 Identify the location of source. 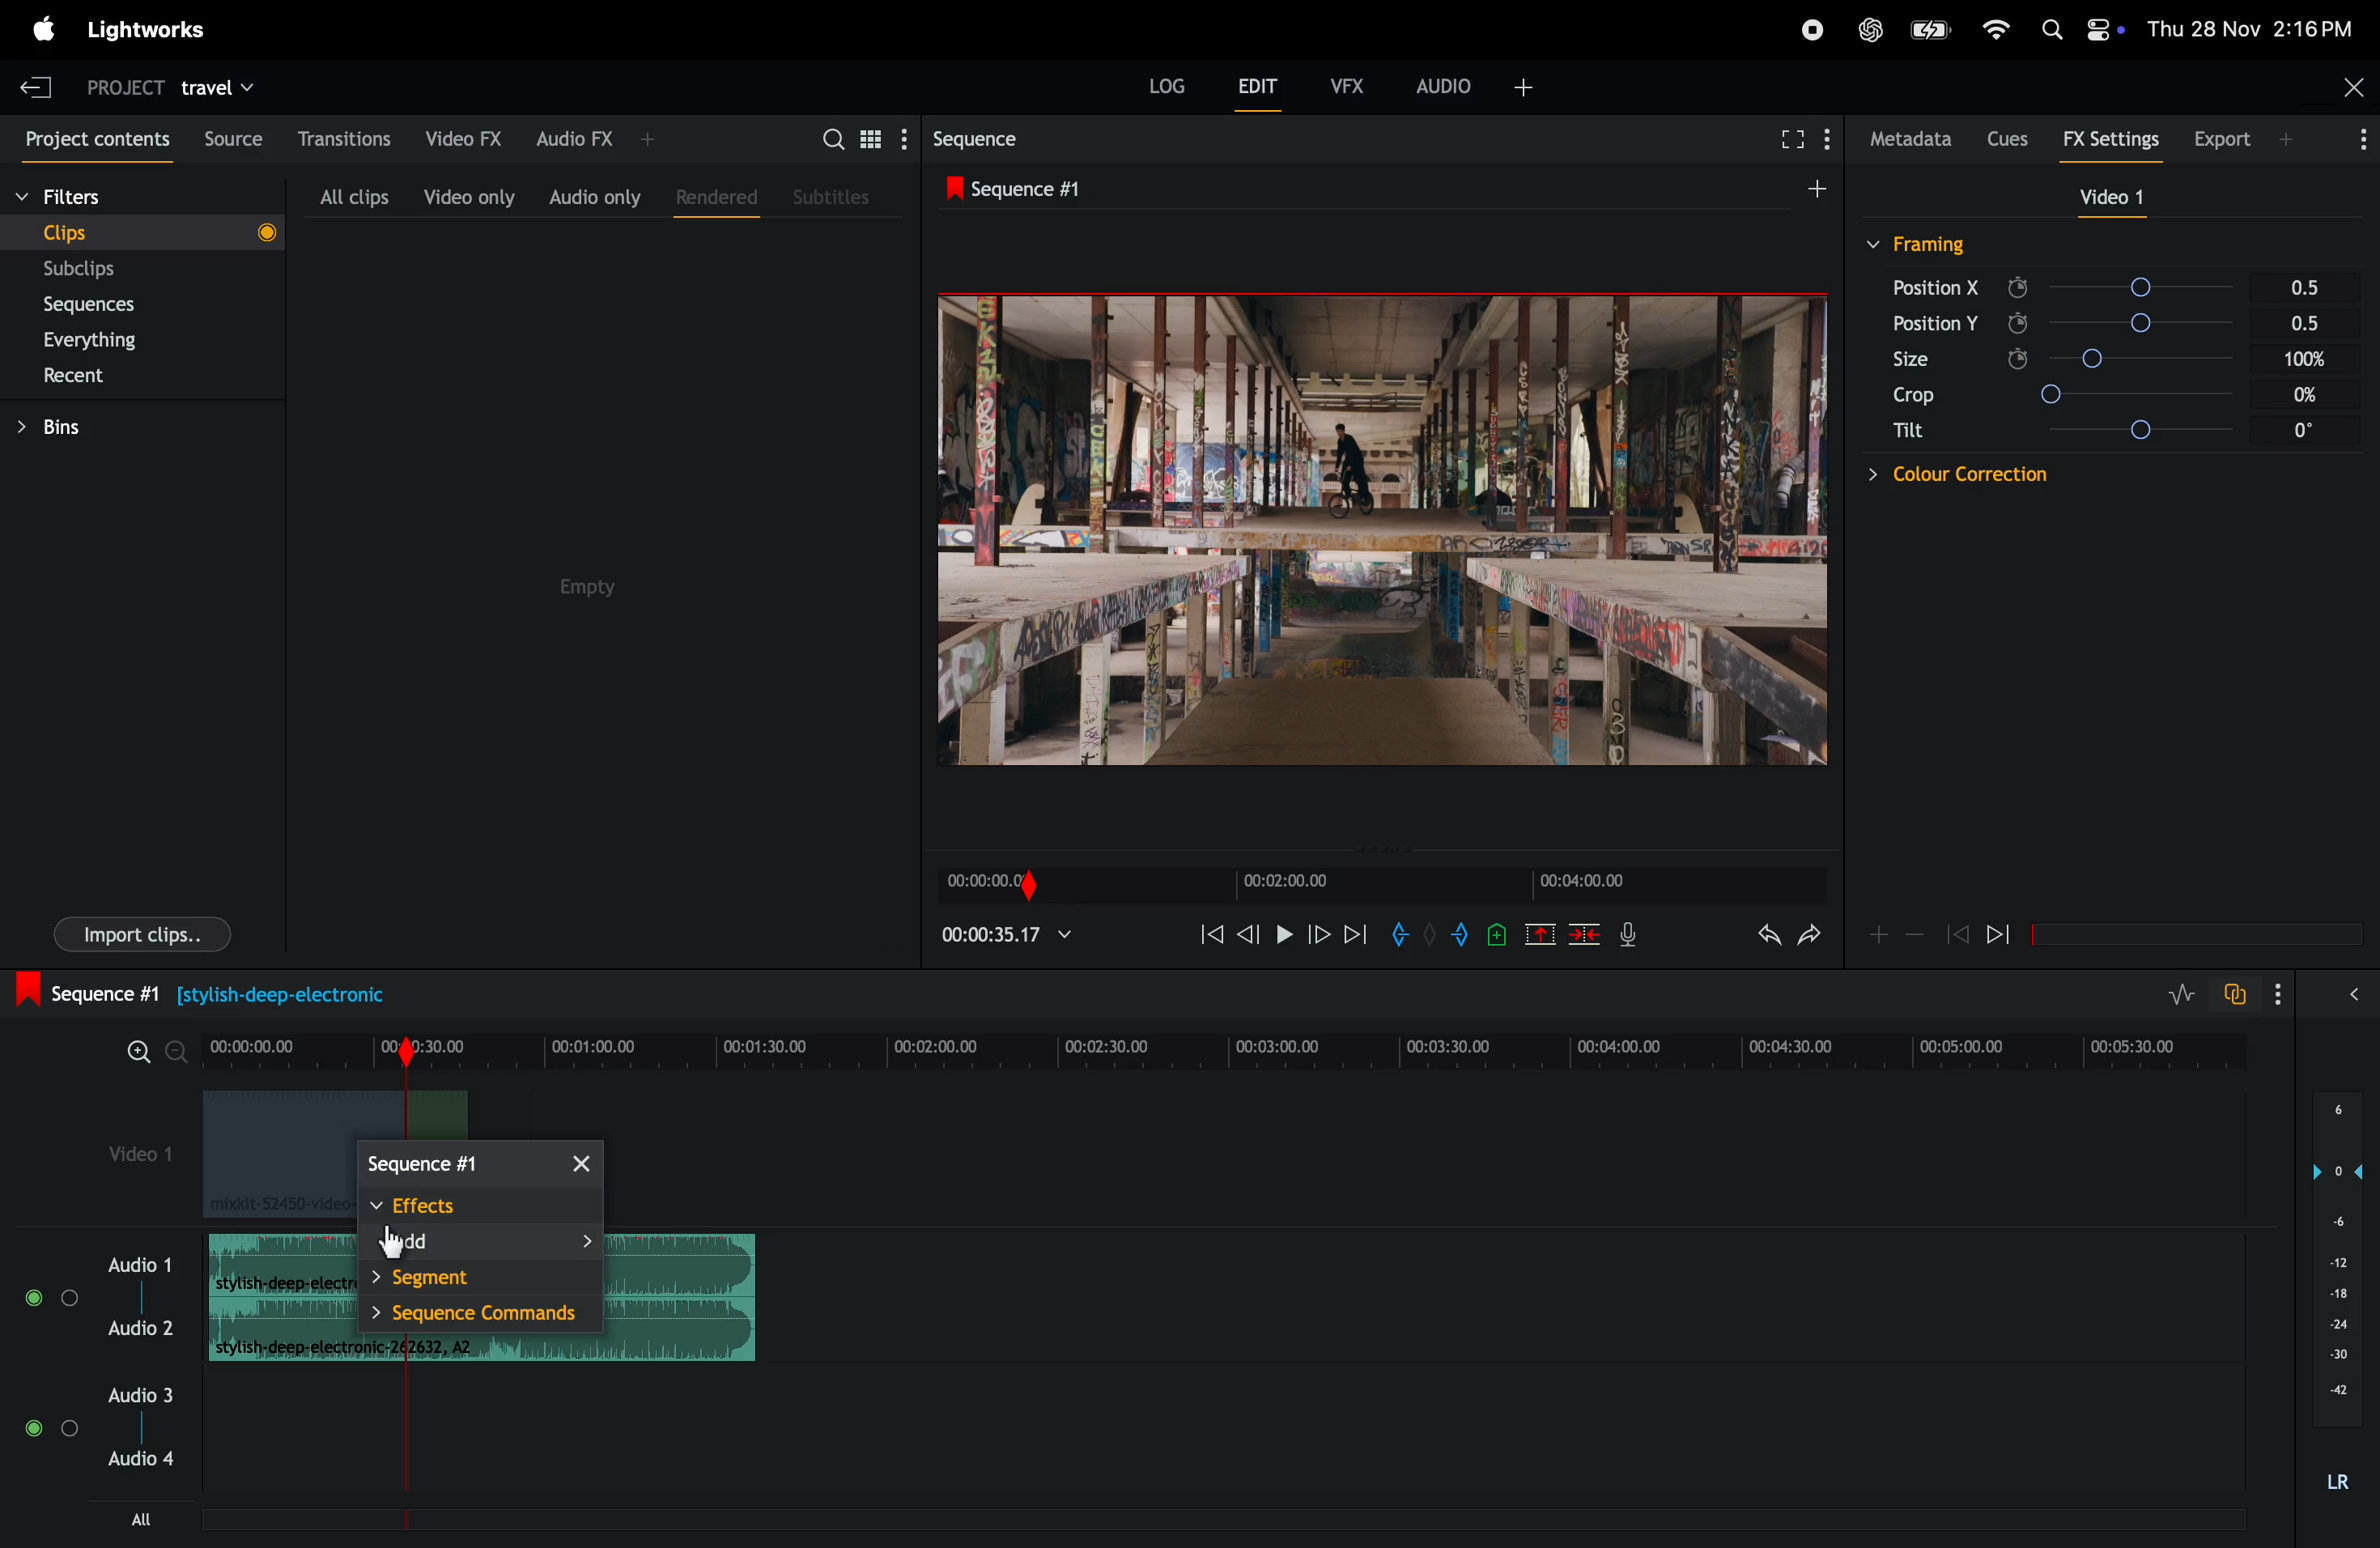
(228, 139).